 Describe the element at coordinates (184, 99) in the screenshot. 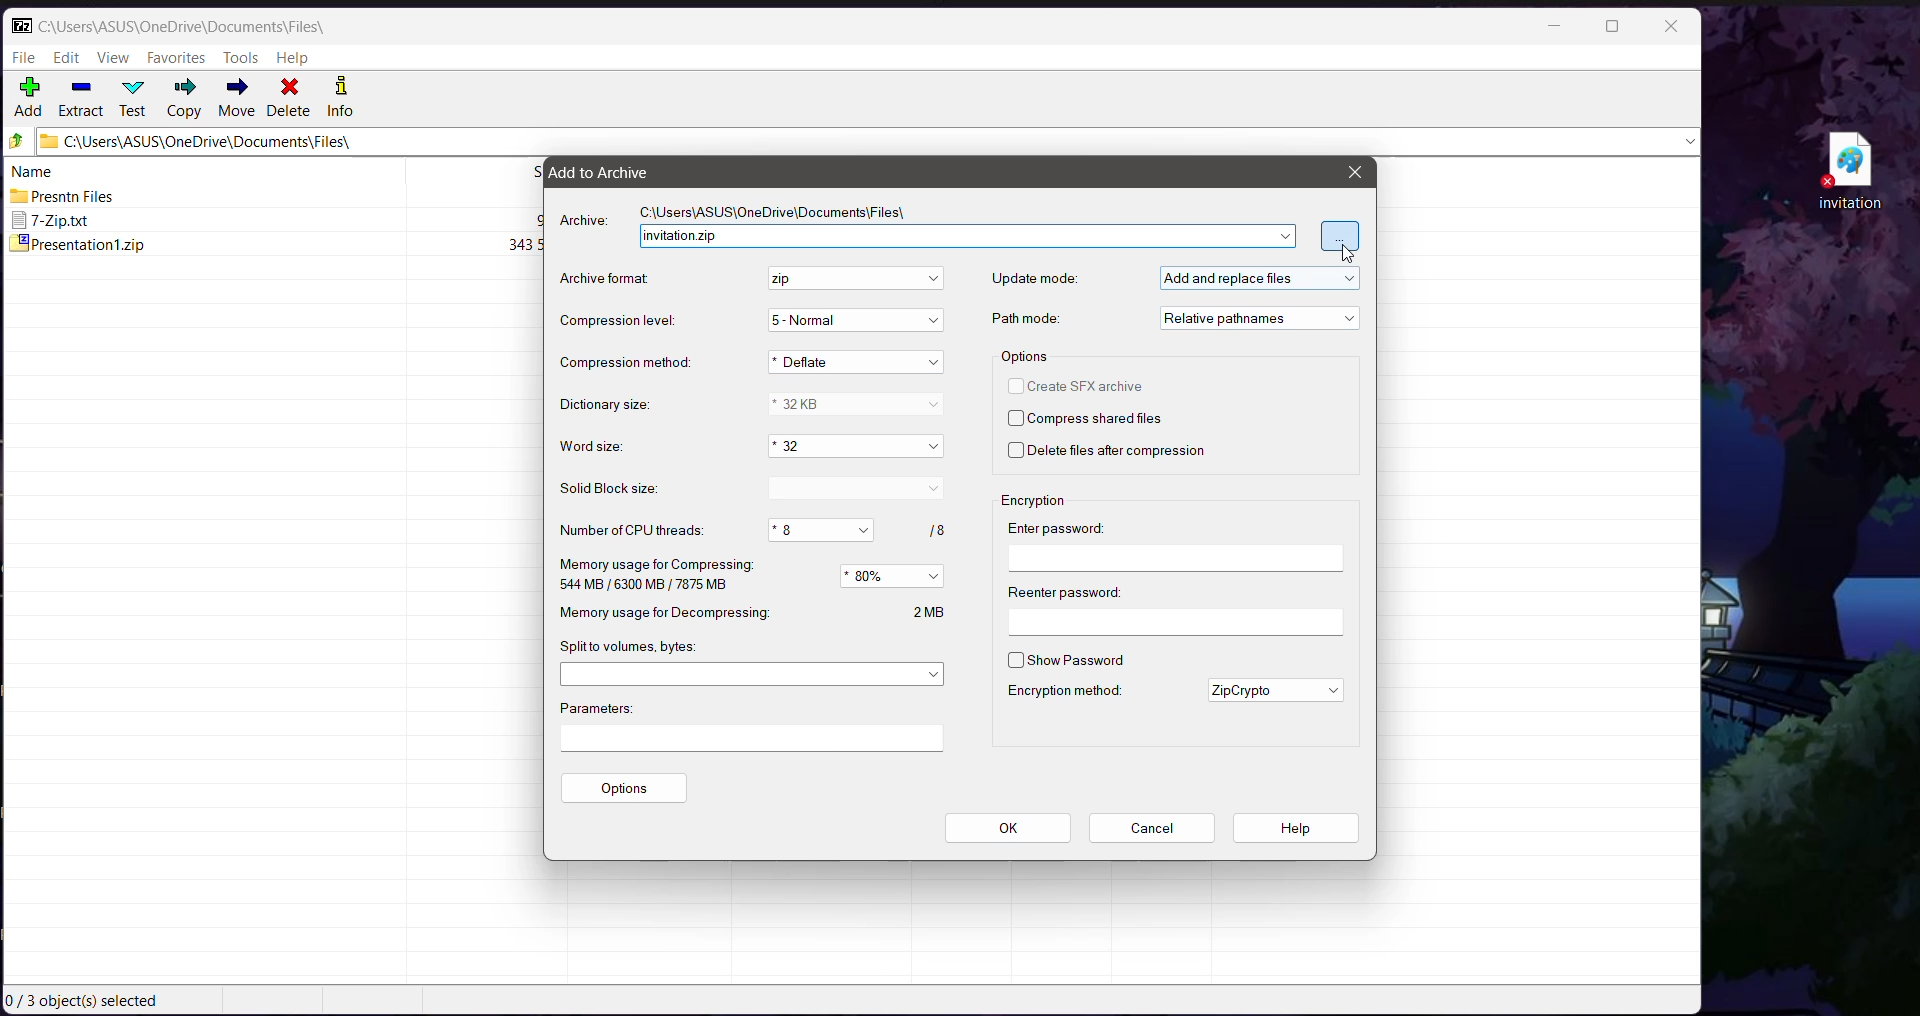

I see `Copy` at that location.